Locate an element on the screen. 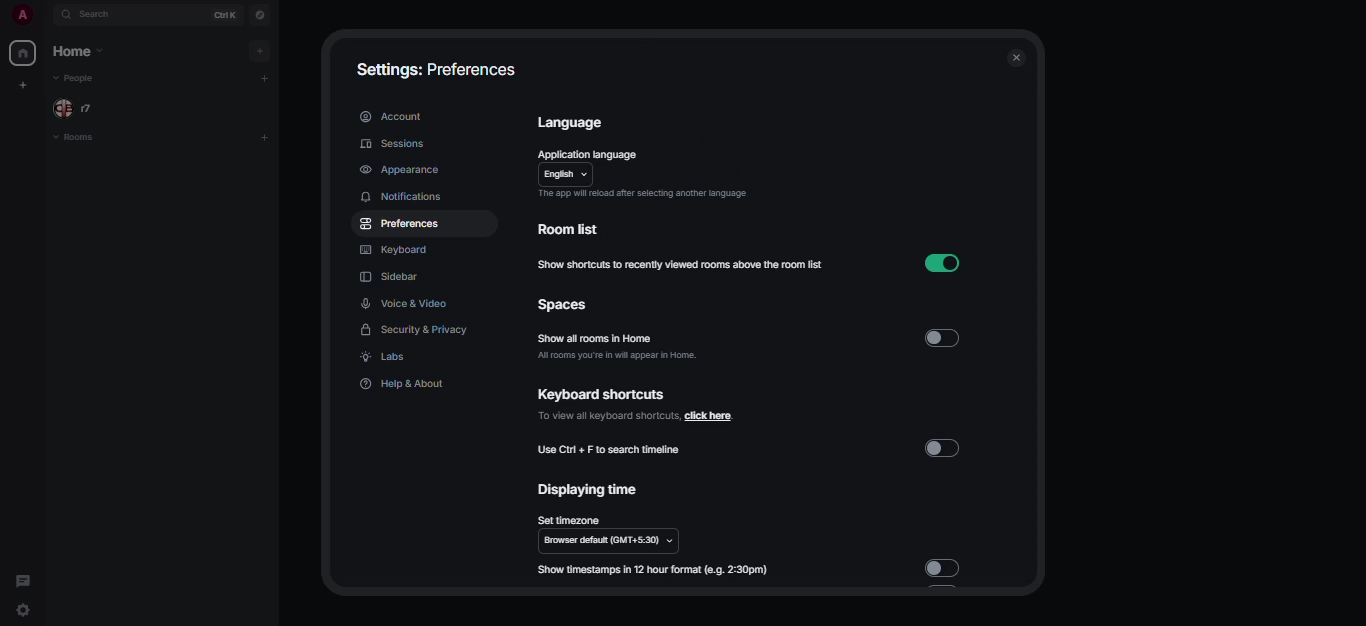 The width and height of the screenshot is (1366, 626). create myspace is located at coordinates (22, 83).